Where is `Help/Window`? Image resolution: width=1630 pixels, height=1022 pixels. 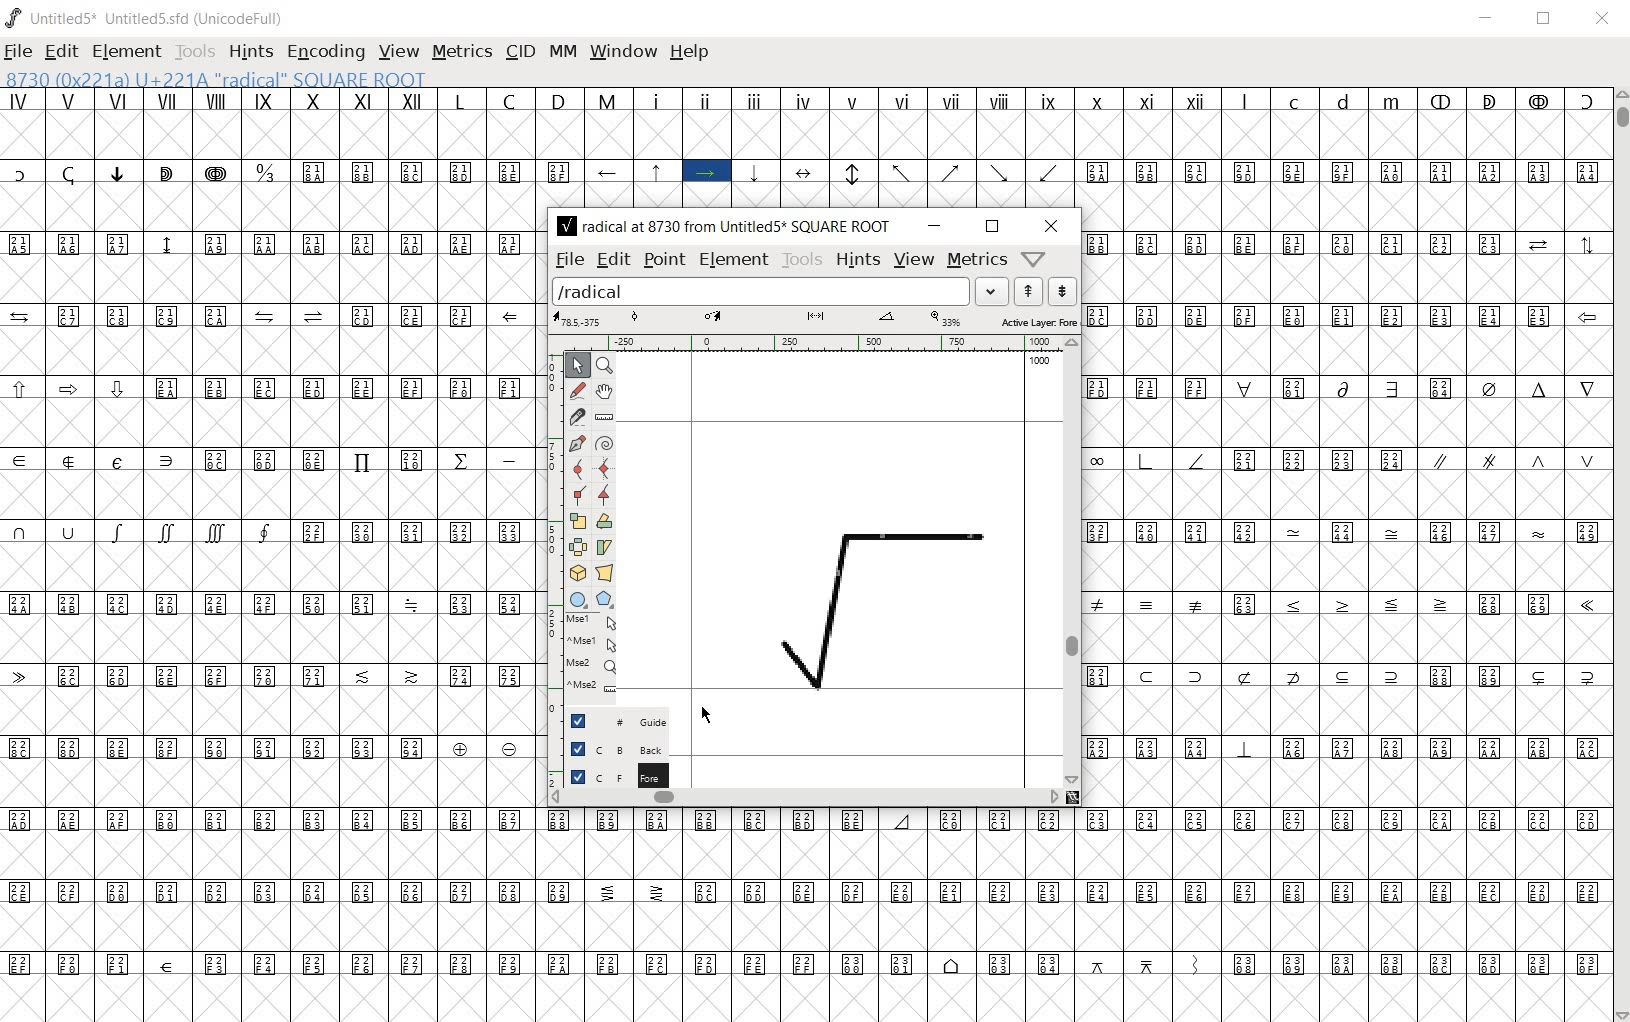 Help/Window is located at coordinates (1034, 261).